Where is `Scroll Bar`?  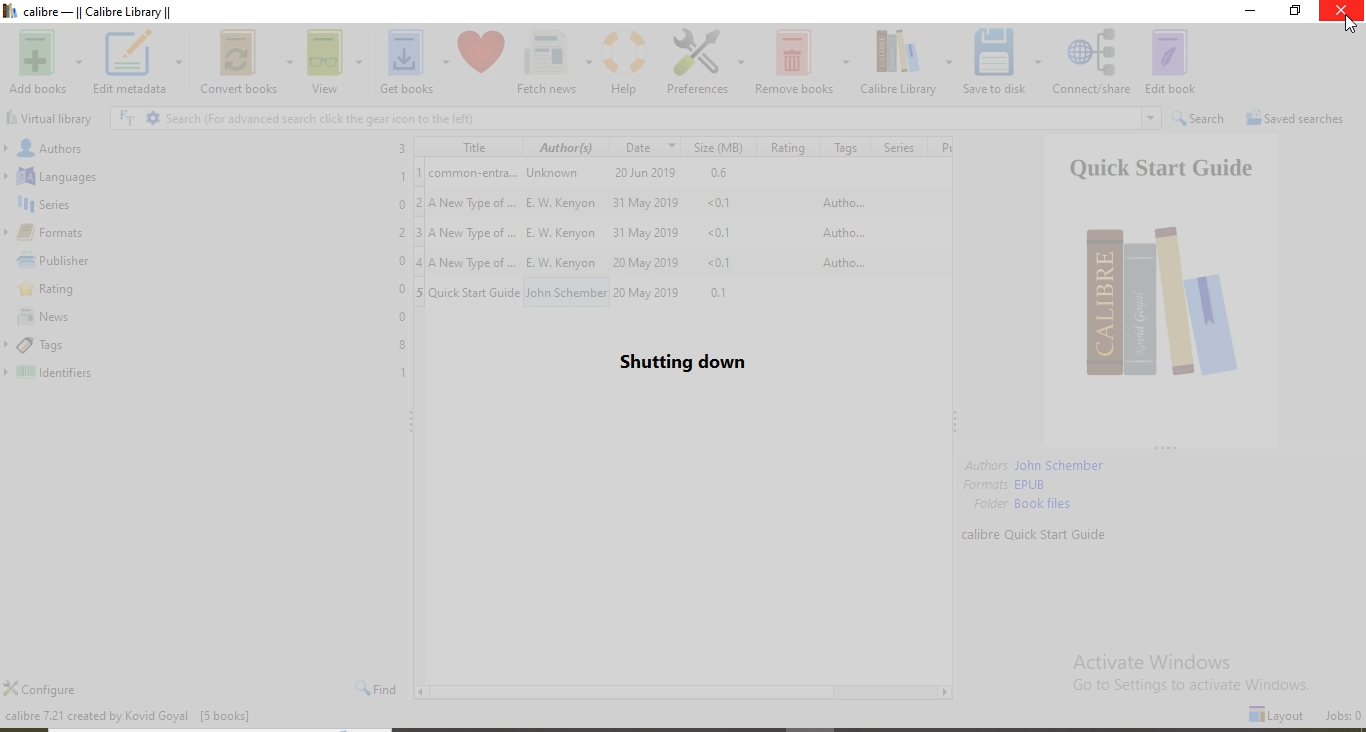 Scroll Bar is located at coordinates (684, 692).